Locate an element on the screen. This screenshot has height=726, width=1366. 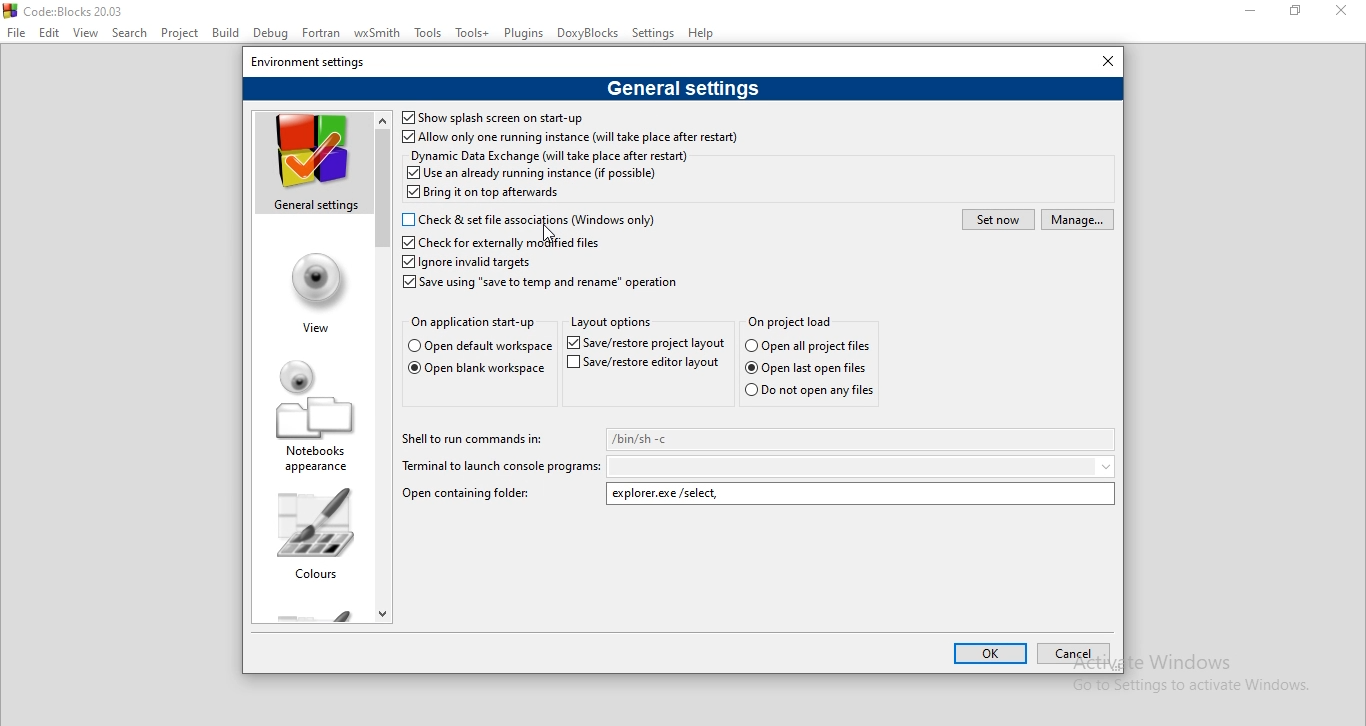
View is located at coordinates (87, 34).